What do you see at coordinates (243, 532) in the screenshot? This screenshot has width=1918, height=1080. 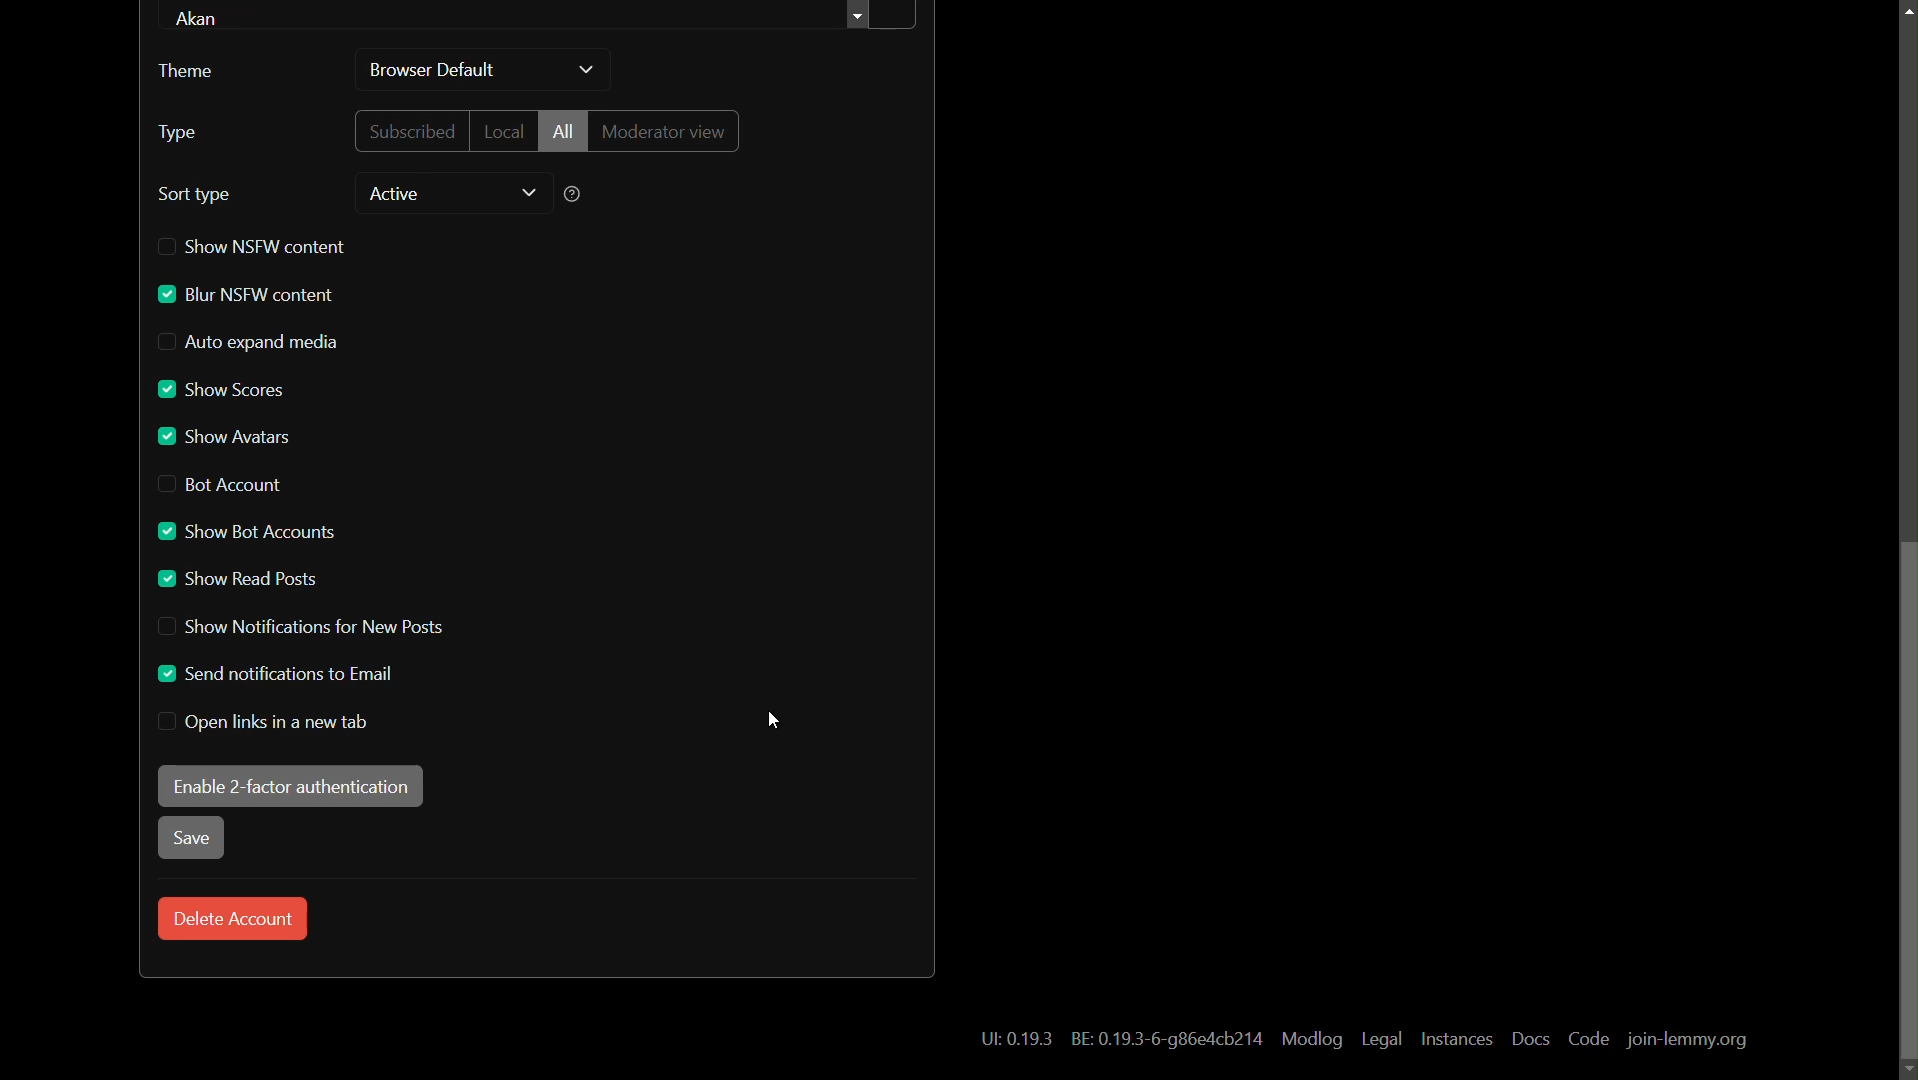 I see `show bot accounts` at bounding box center [243, 532].